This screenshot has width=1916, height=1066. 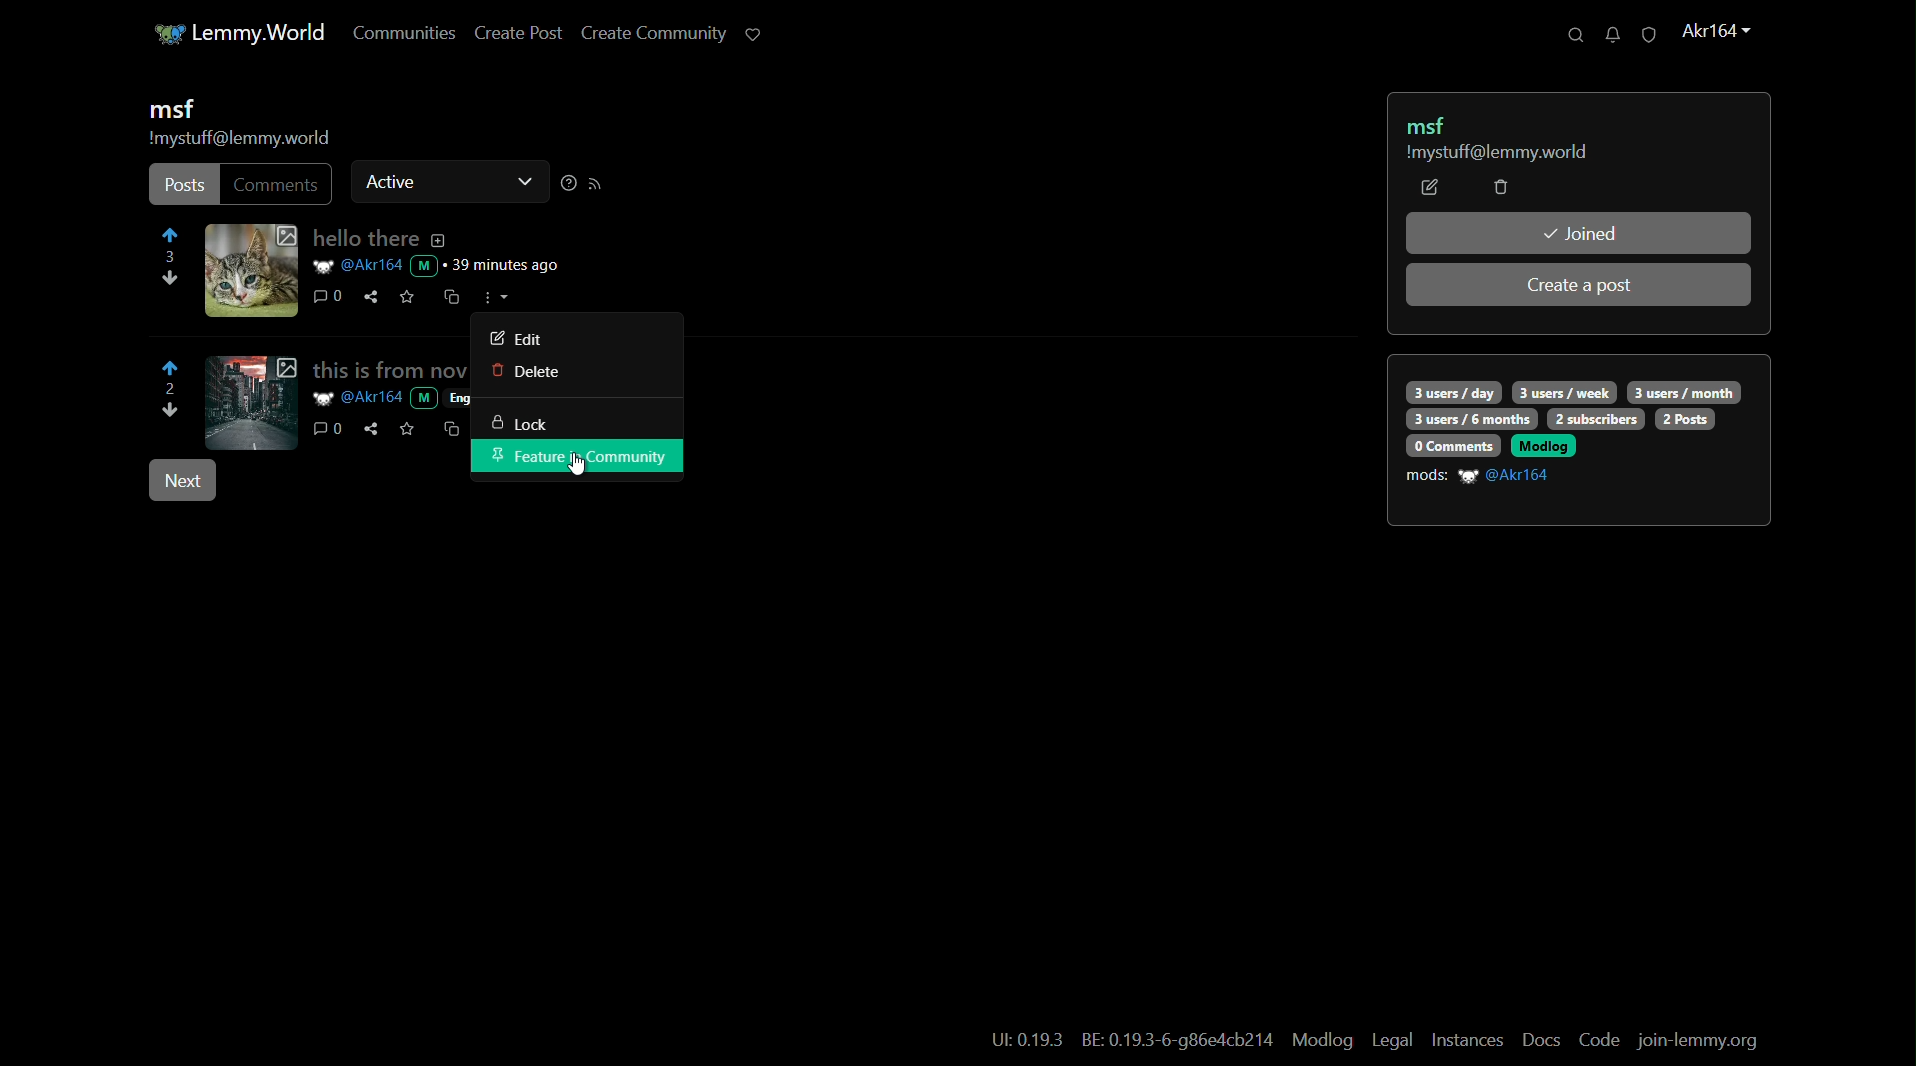 What do you see at coordinates (181, 482) in the screenshot?
I see `next` at bounding box center [181, 482].